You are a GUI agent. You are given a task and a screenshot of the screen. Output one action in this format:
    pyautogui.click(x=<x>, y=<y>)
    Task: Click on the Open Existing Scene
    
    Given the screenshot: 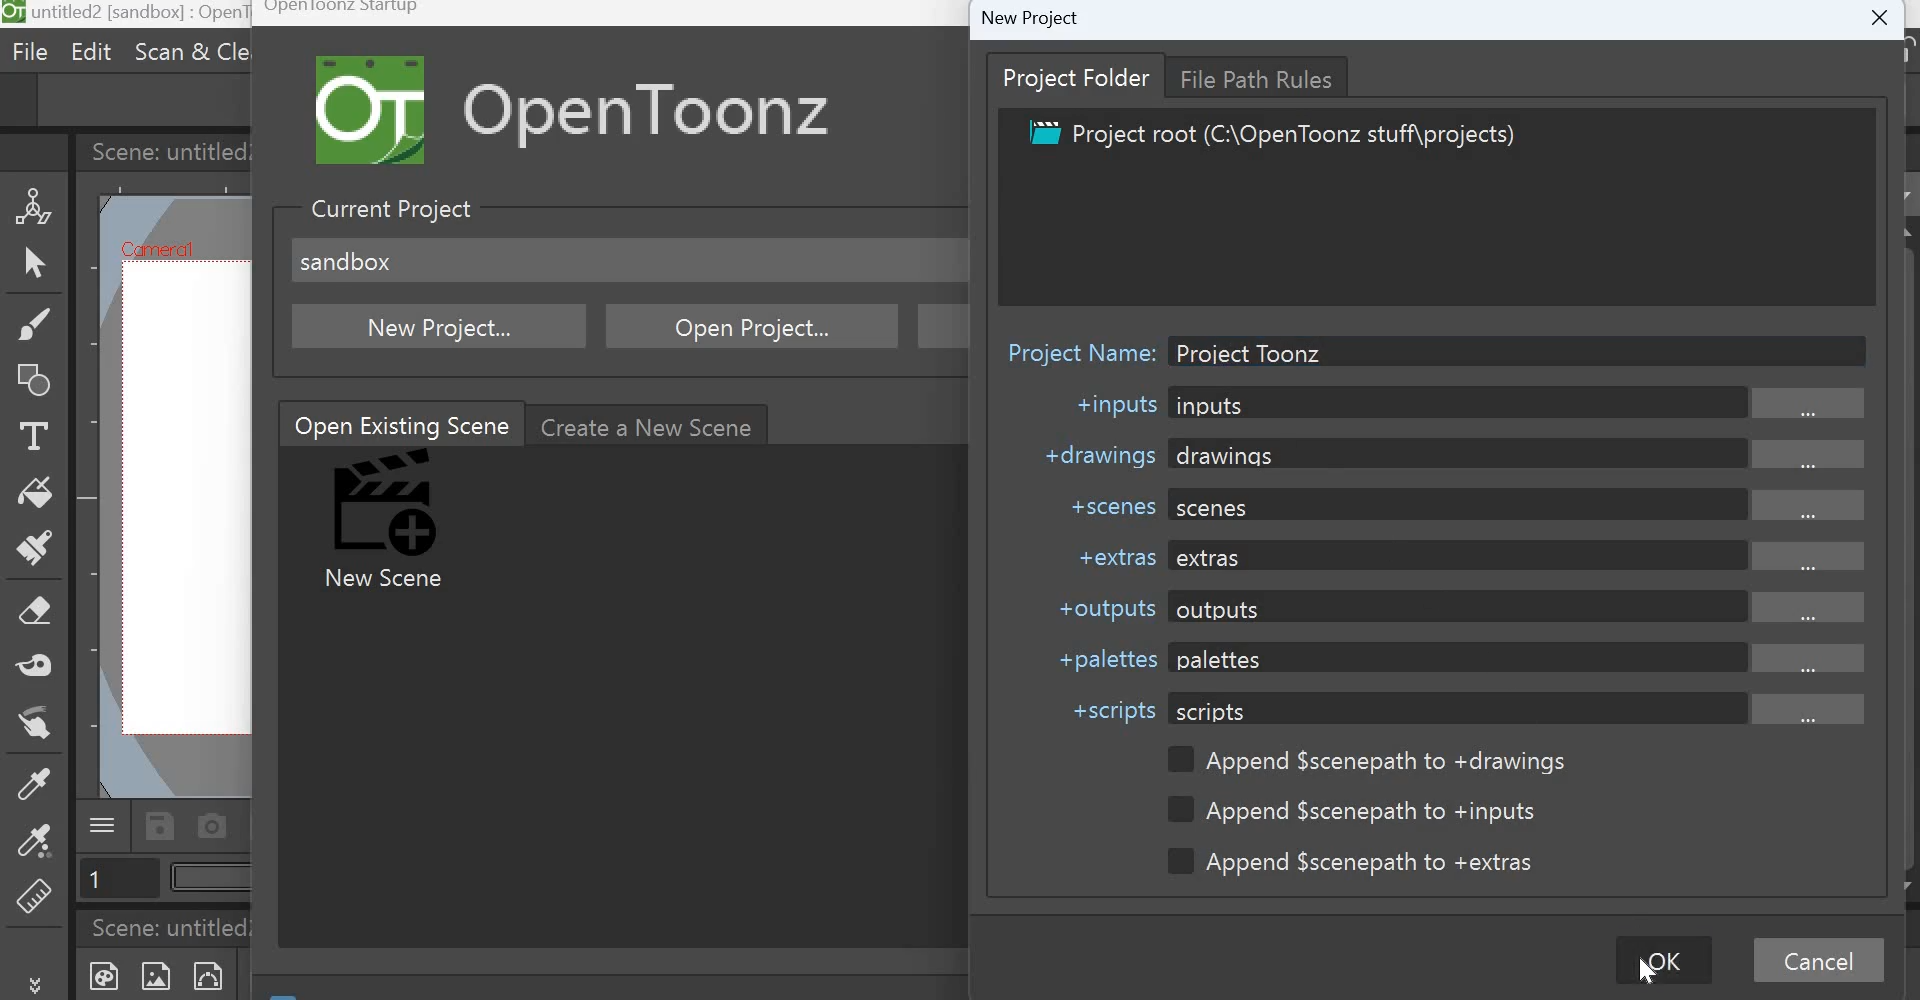 What is the action you would take?
    pyautogui.click(x=400, y=422)
    